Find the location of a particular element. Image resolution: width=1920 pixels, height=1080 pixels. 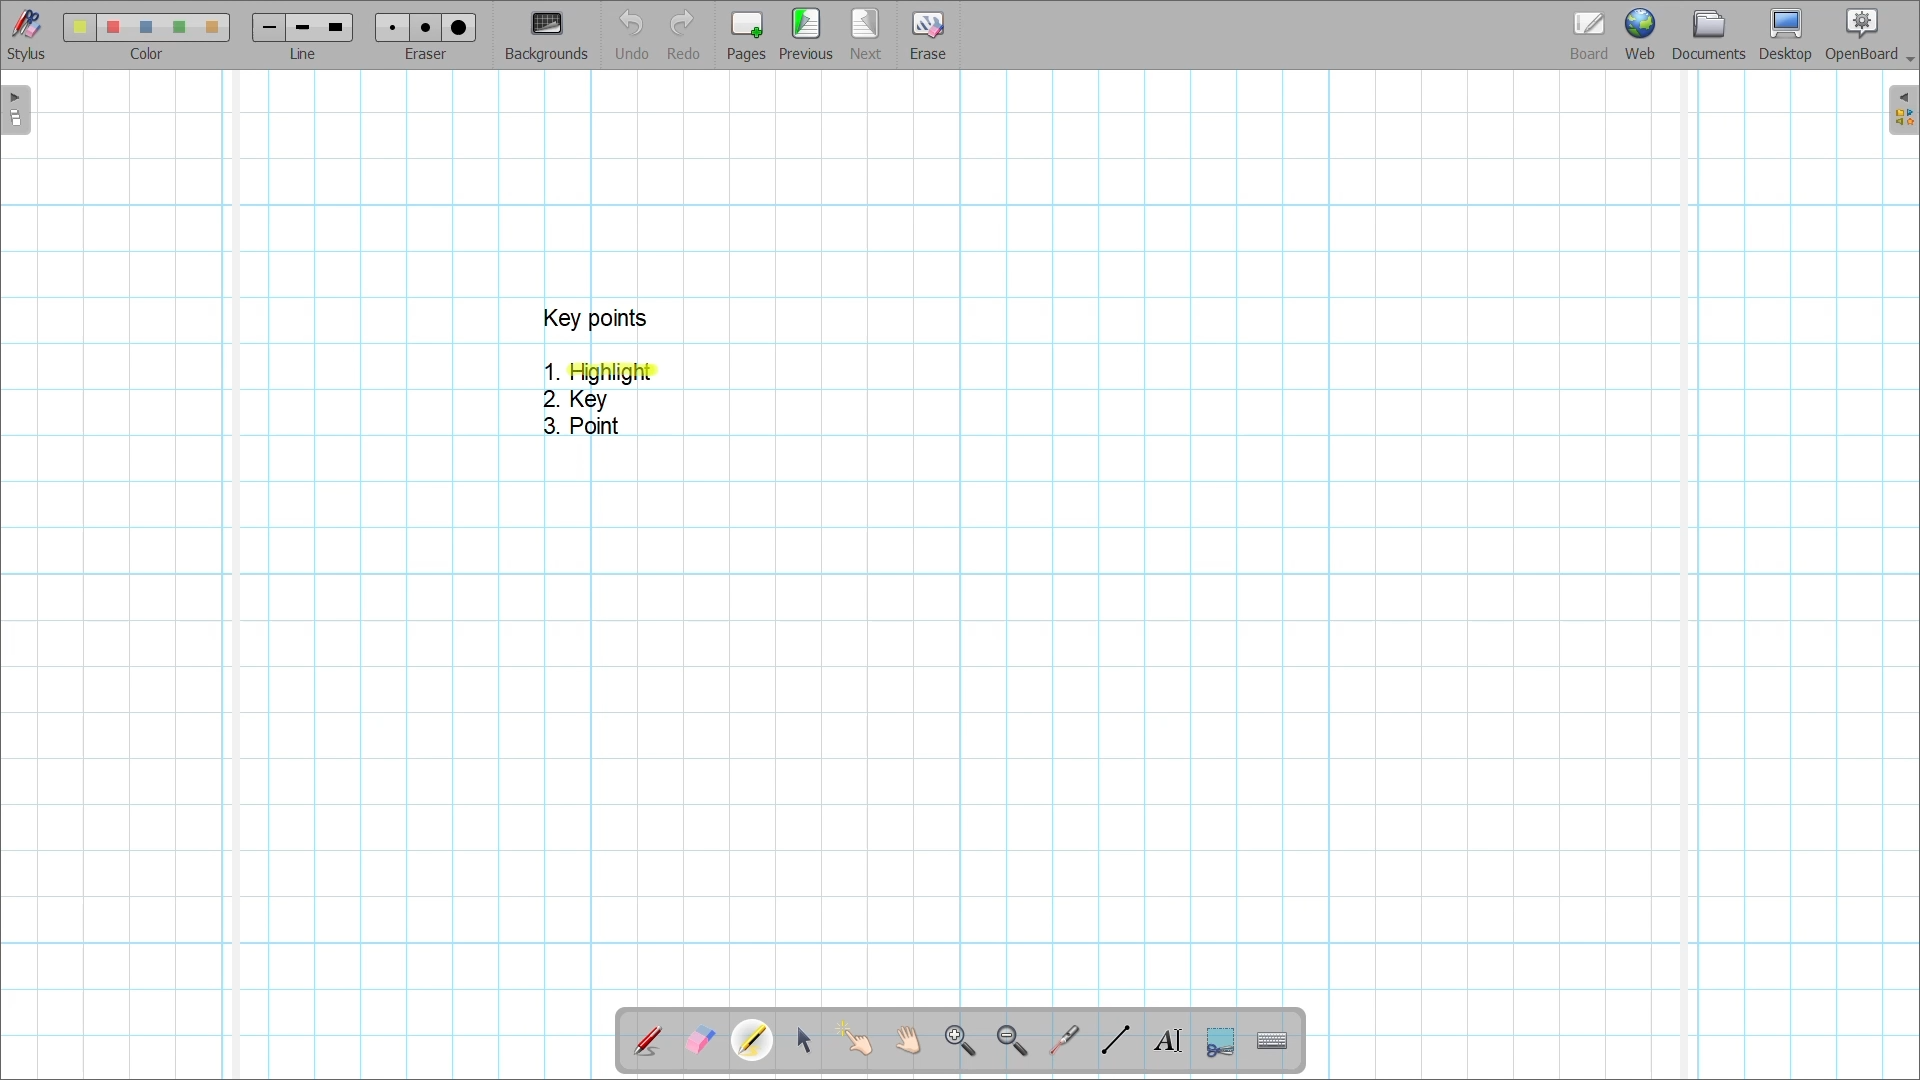

Documents is located at coordinates (1709, 35).